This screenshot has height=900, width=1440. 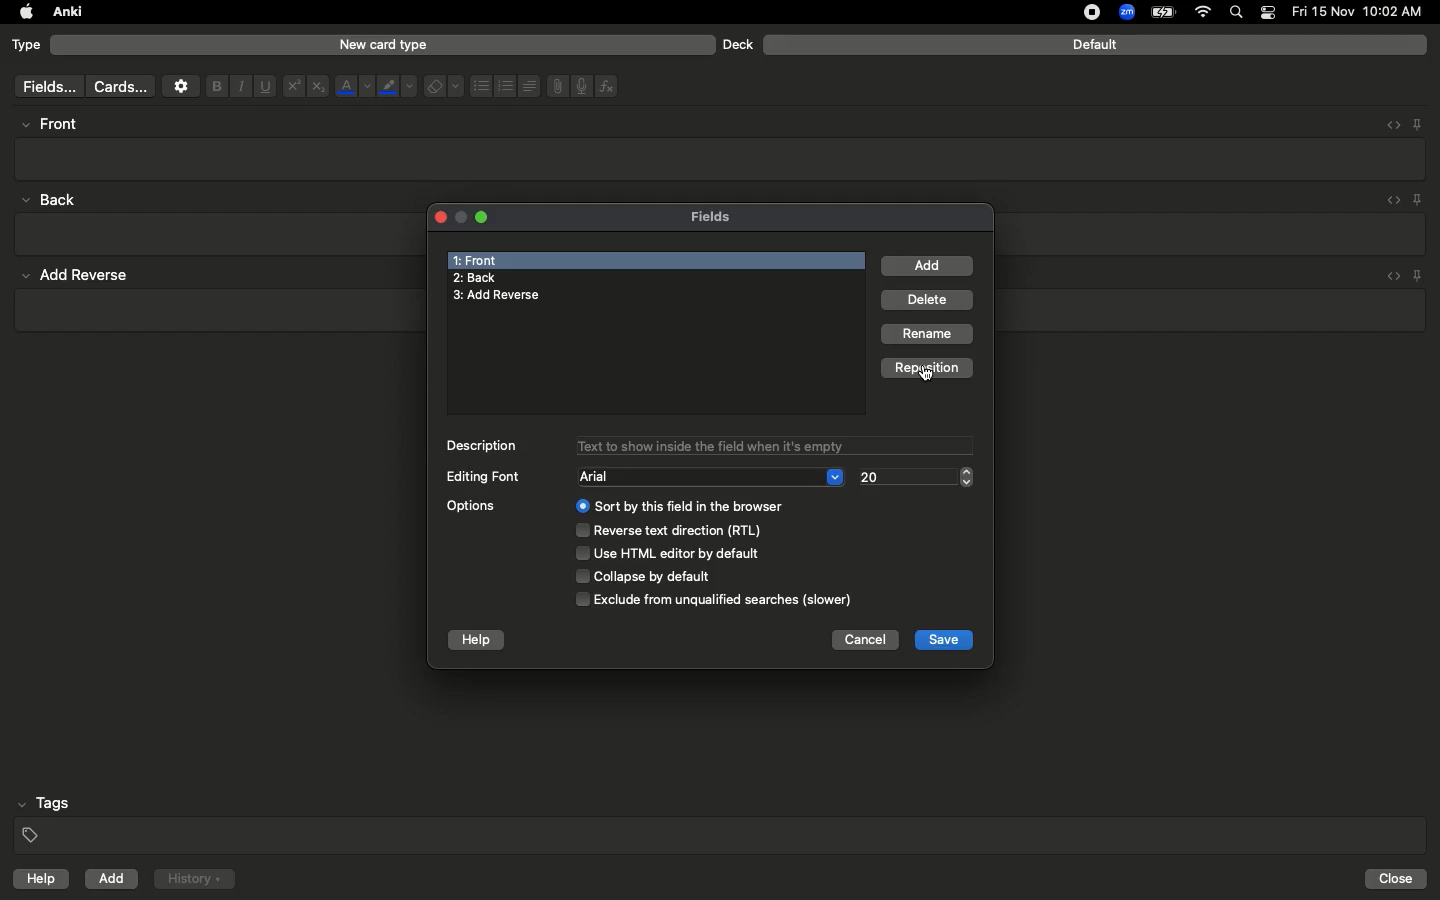 I want to click on New card type, so click(x=382, y=44).